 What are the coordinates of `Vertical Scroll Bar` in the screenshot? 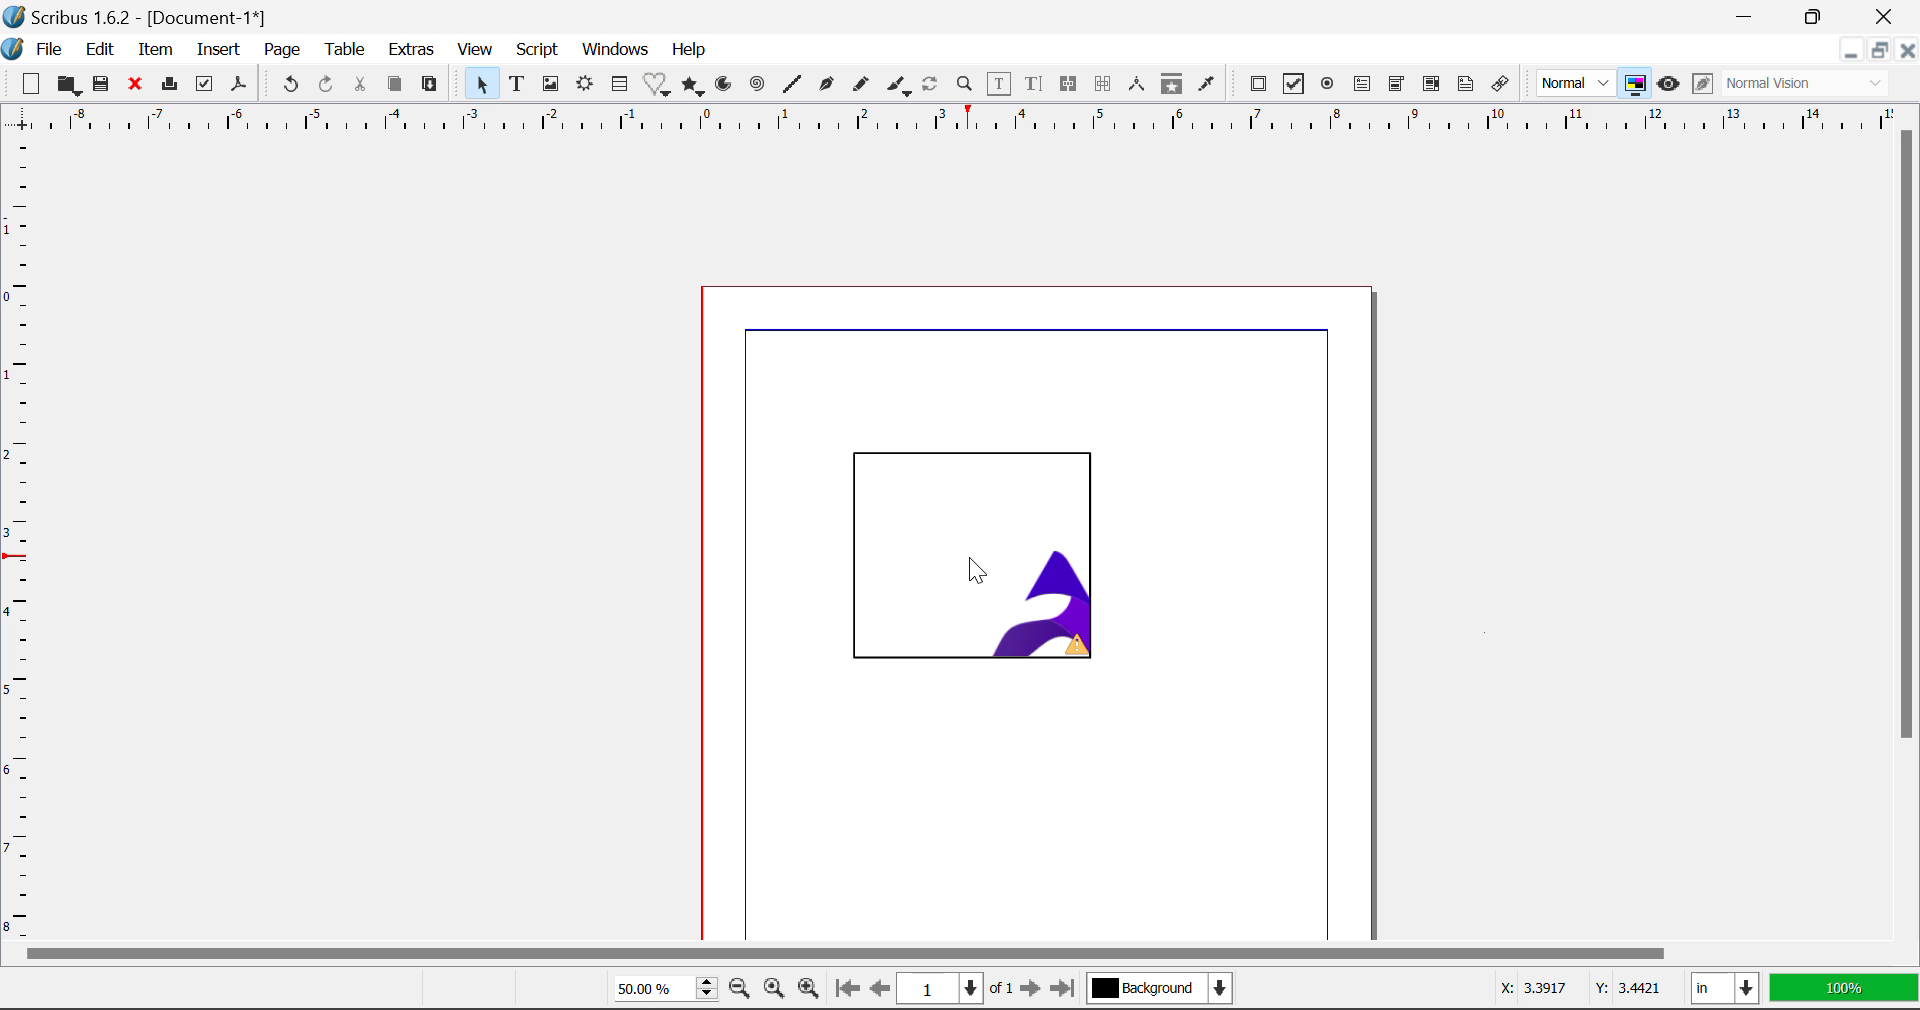 It's located at (1908, 537).